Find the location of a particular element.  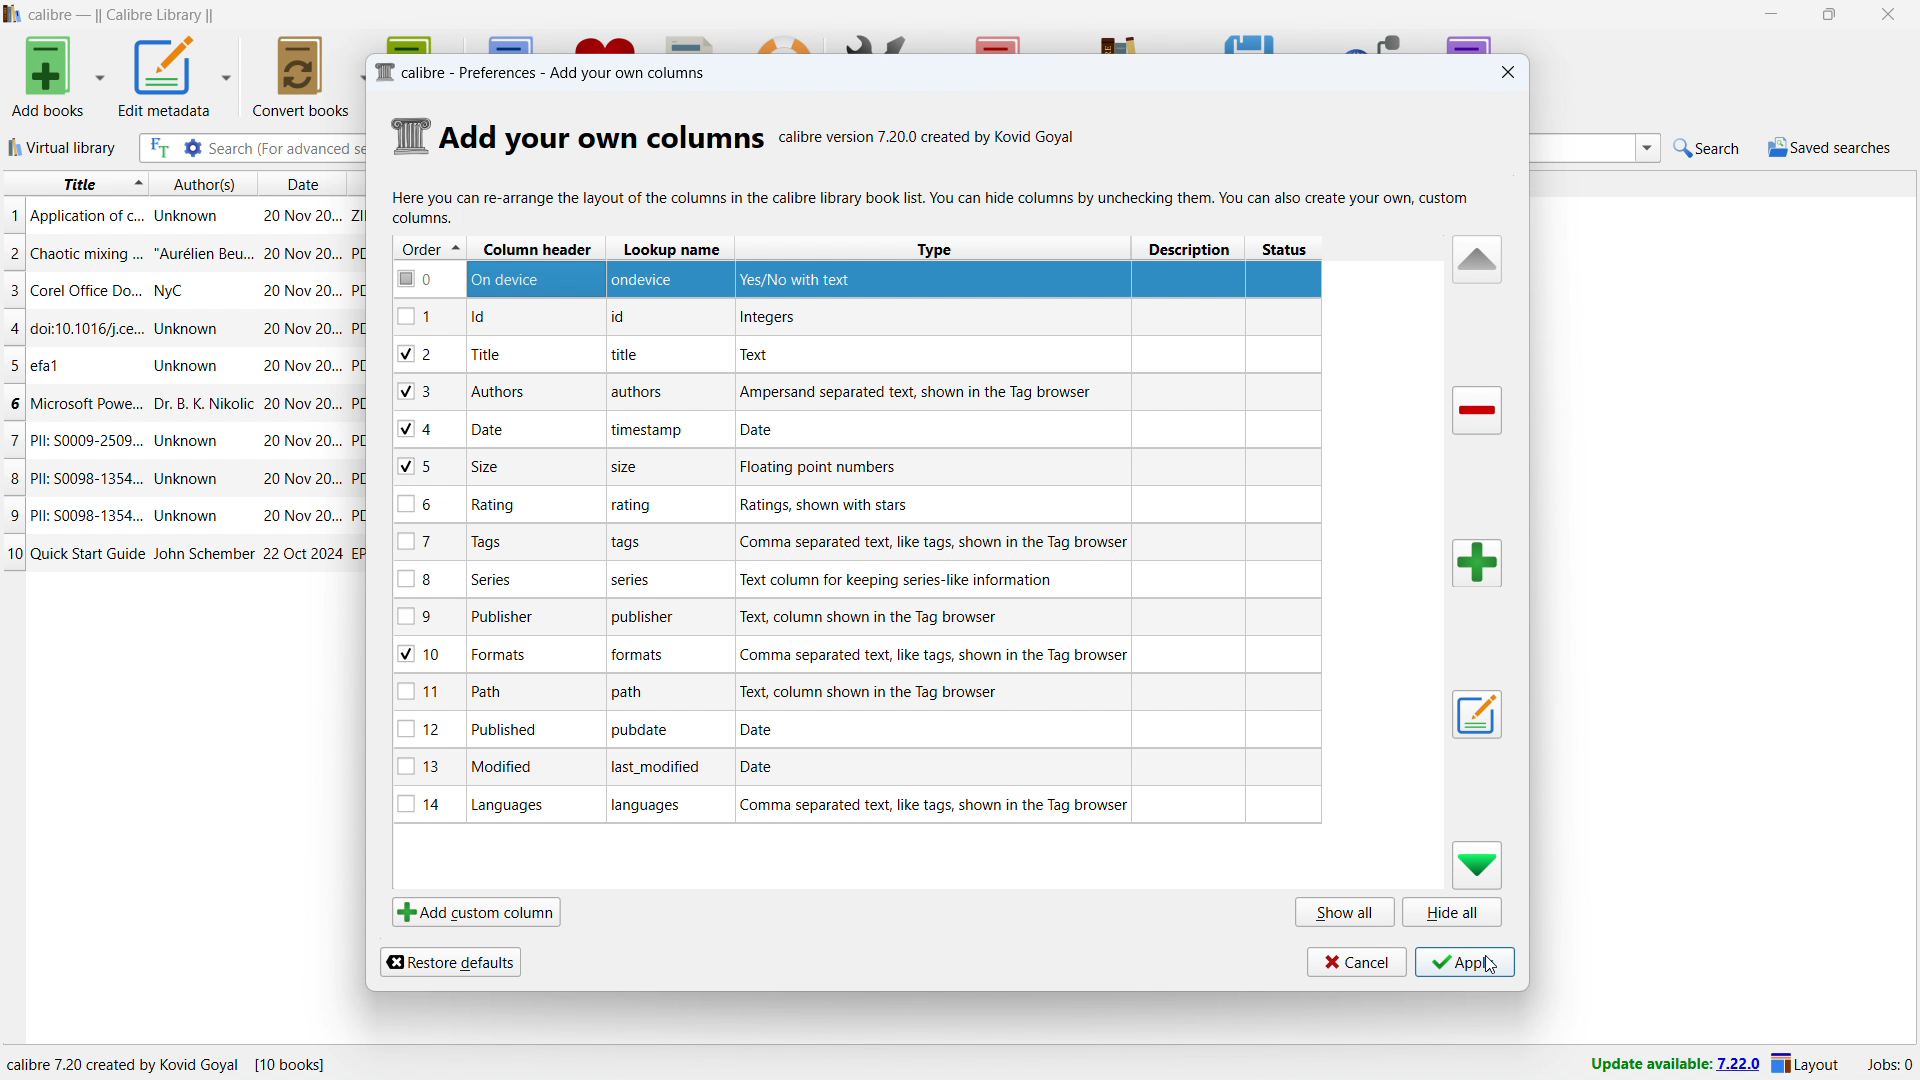

Text is located at coordinates (758, 354).